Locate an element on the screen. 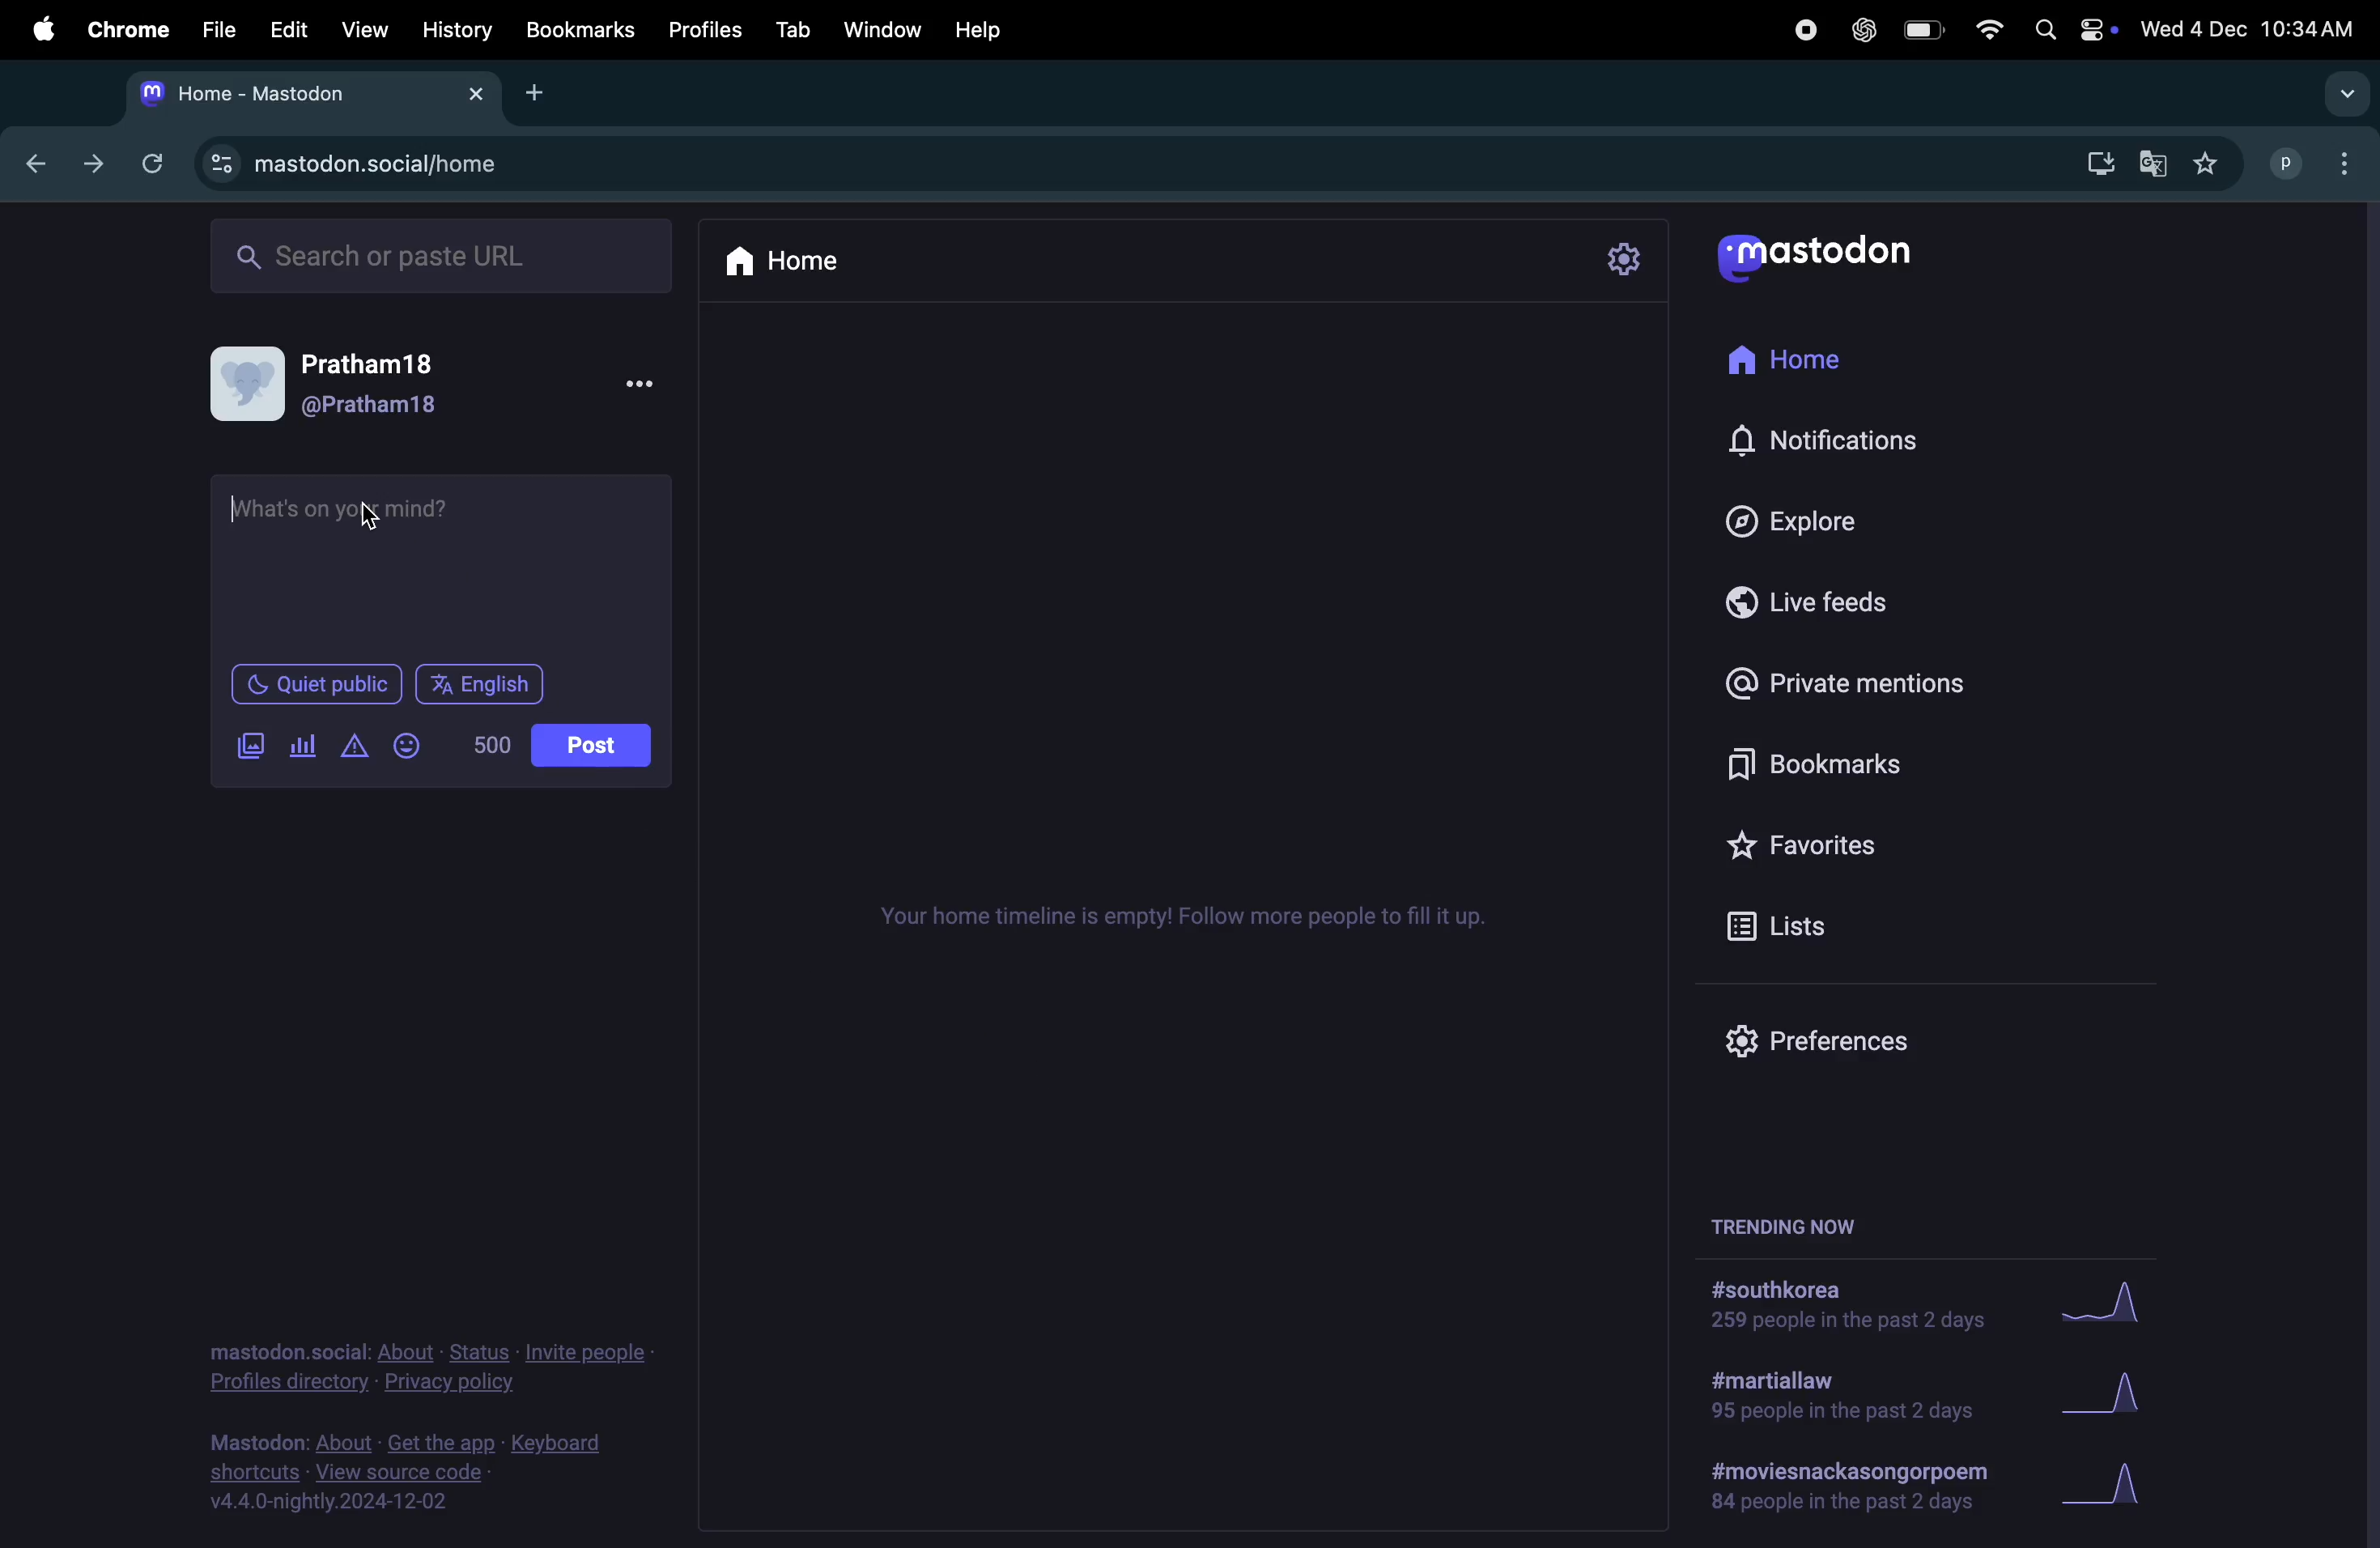 The width and height of the screenshot is (2380, 1548). bookmarks is located at coordinates (1802, 762).